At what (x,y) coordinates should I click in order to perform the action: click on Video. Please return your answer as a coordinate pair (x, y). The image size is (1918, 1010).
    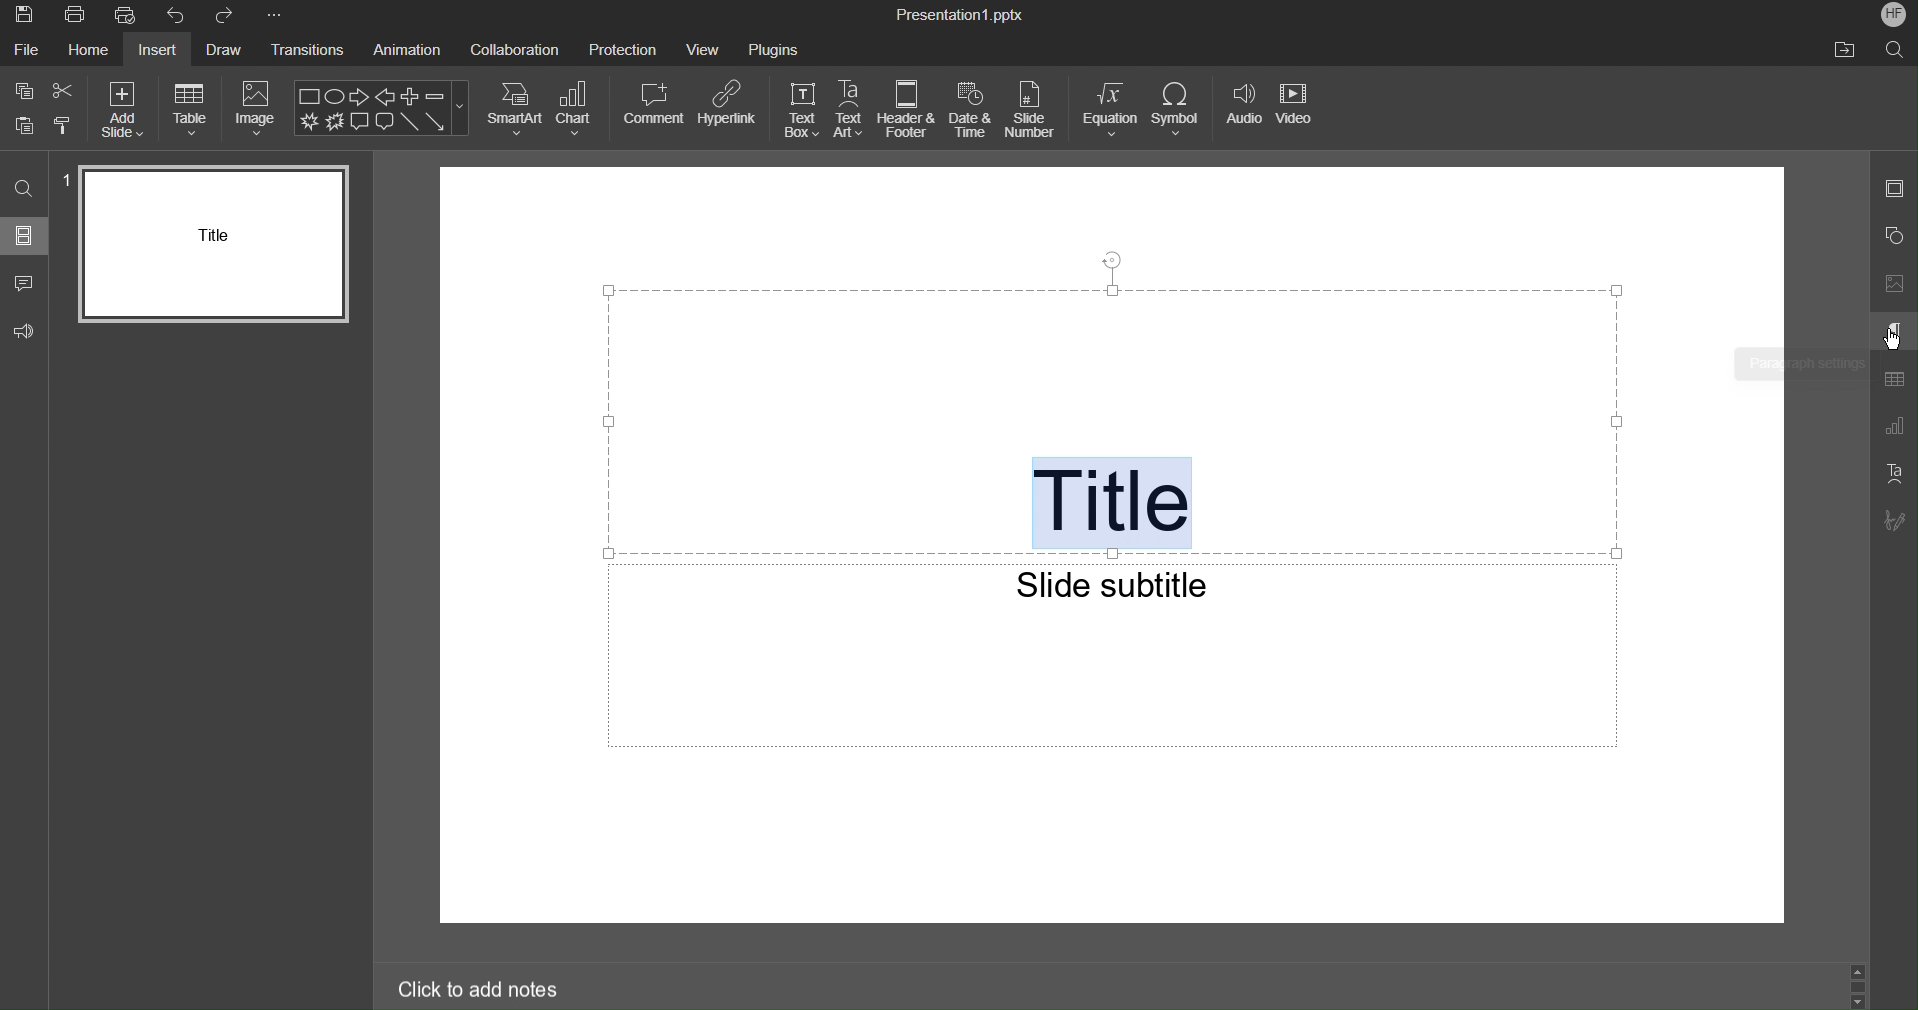
    Looking at the image, I should click on (1301, 112).